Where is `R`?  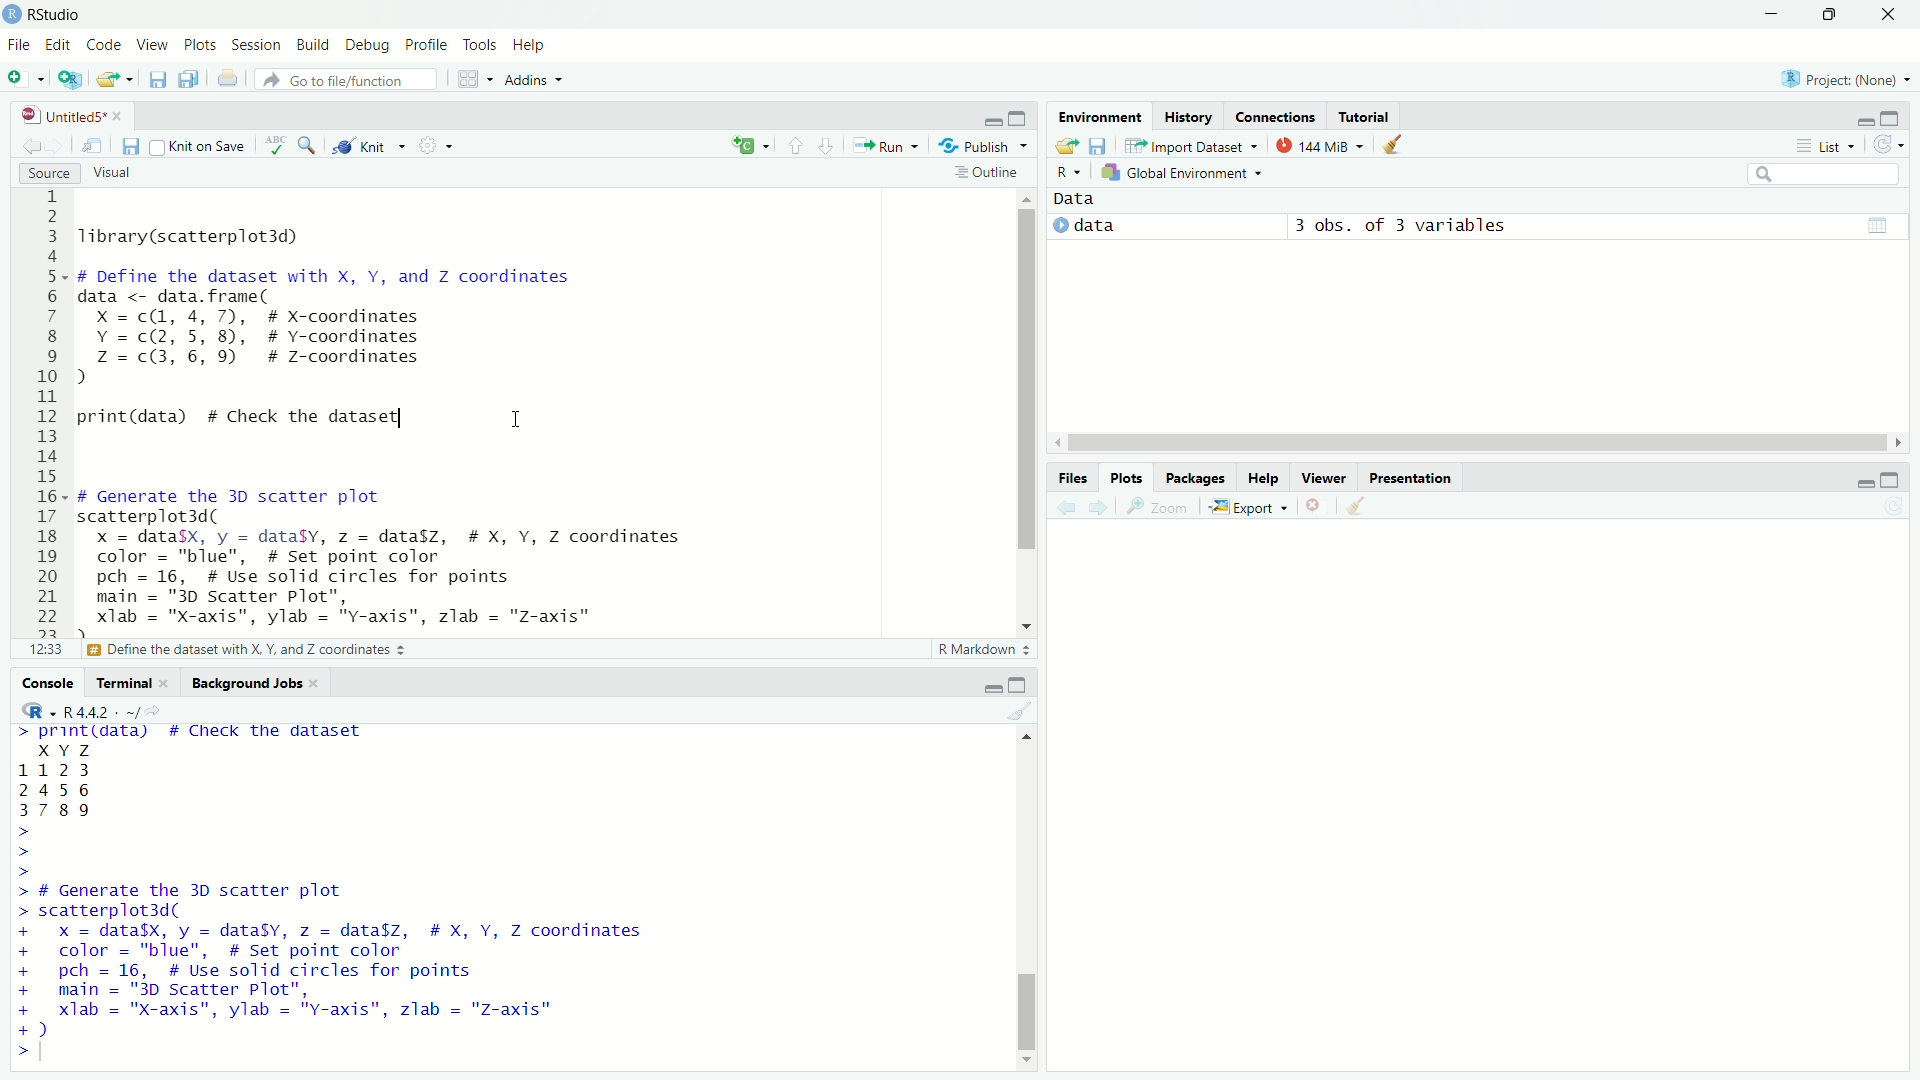 R is located at coordinates (35, 709).